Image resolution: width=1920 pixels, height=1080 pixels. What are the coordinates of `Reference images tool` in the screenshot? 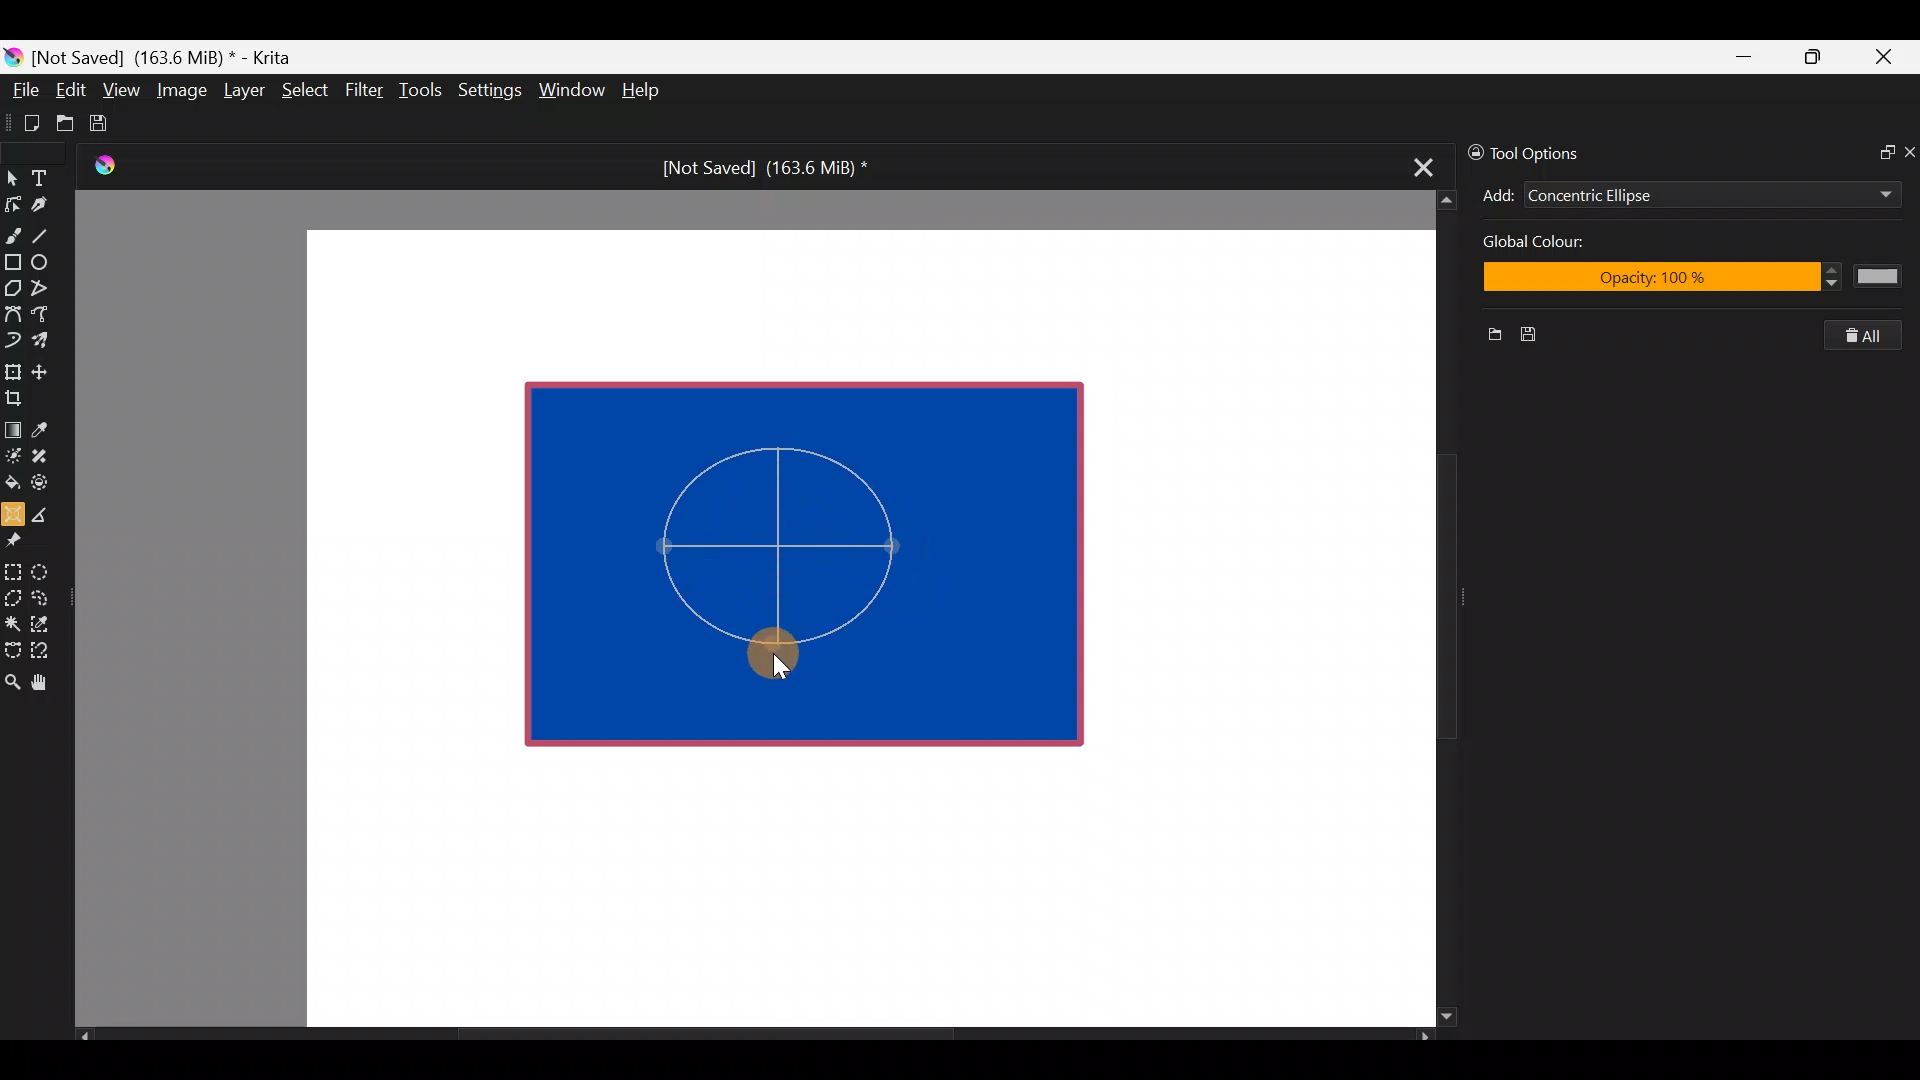 It's located at (20, 538).